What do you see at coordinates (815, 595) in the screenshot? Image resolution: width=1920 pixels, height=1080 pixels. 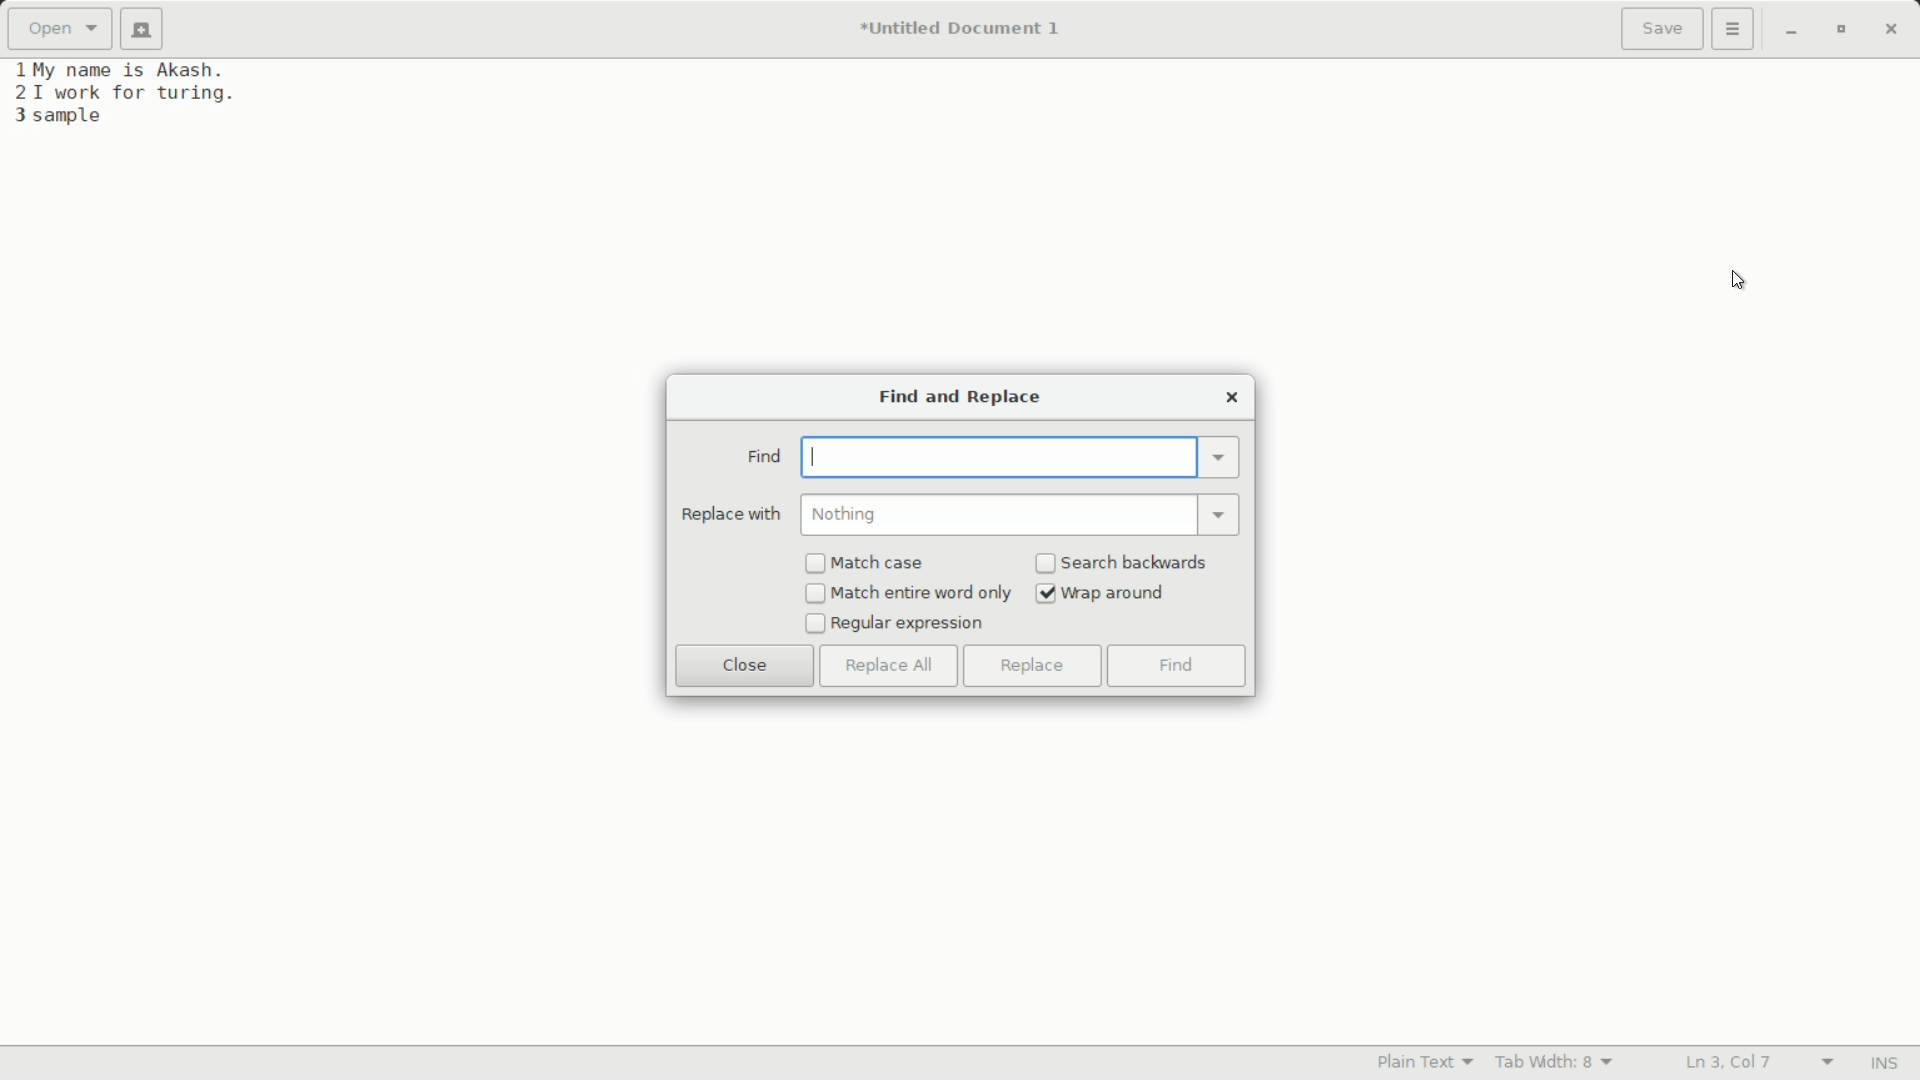 I see `checkbox` at bounding box center [815, 595].